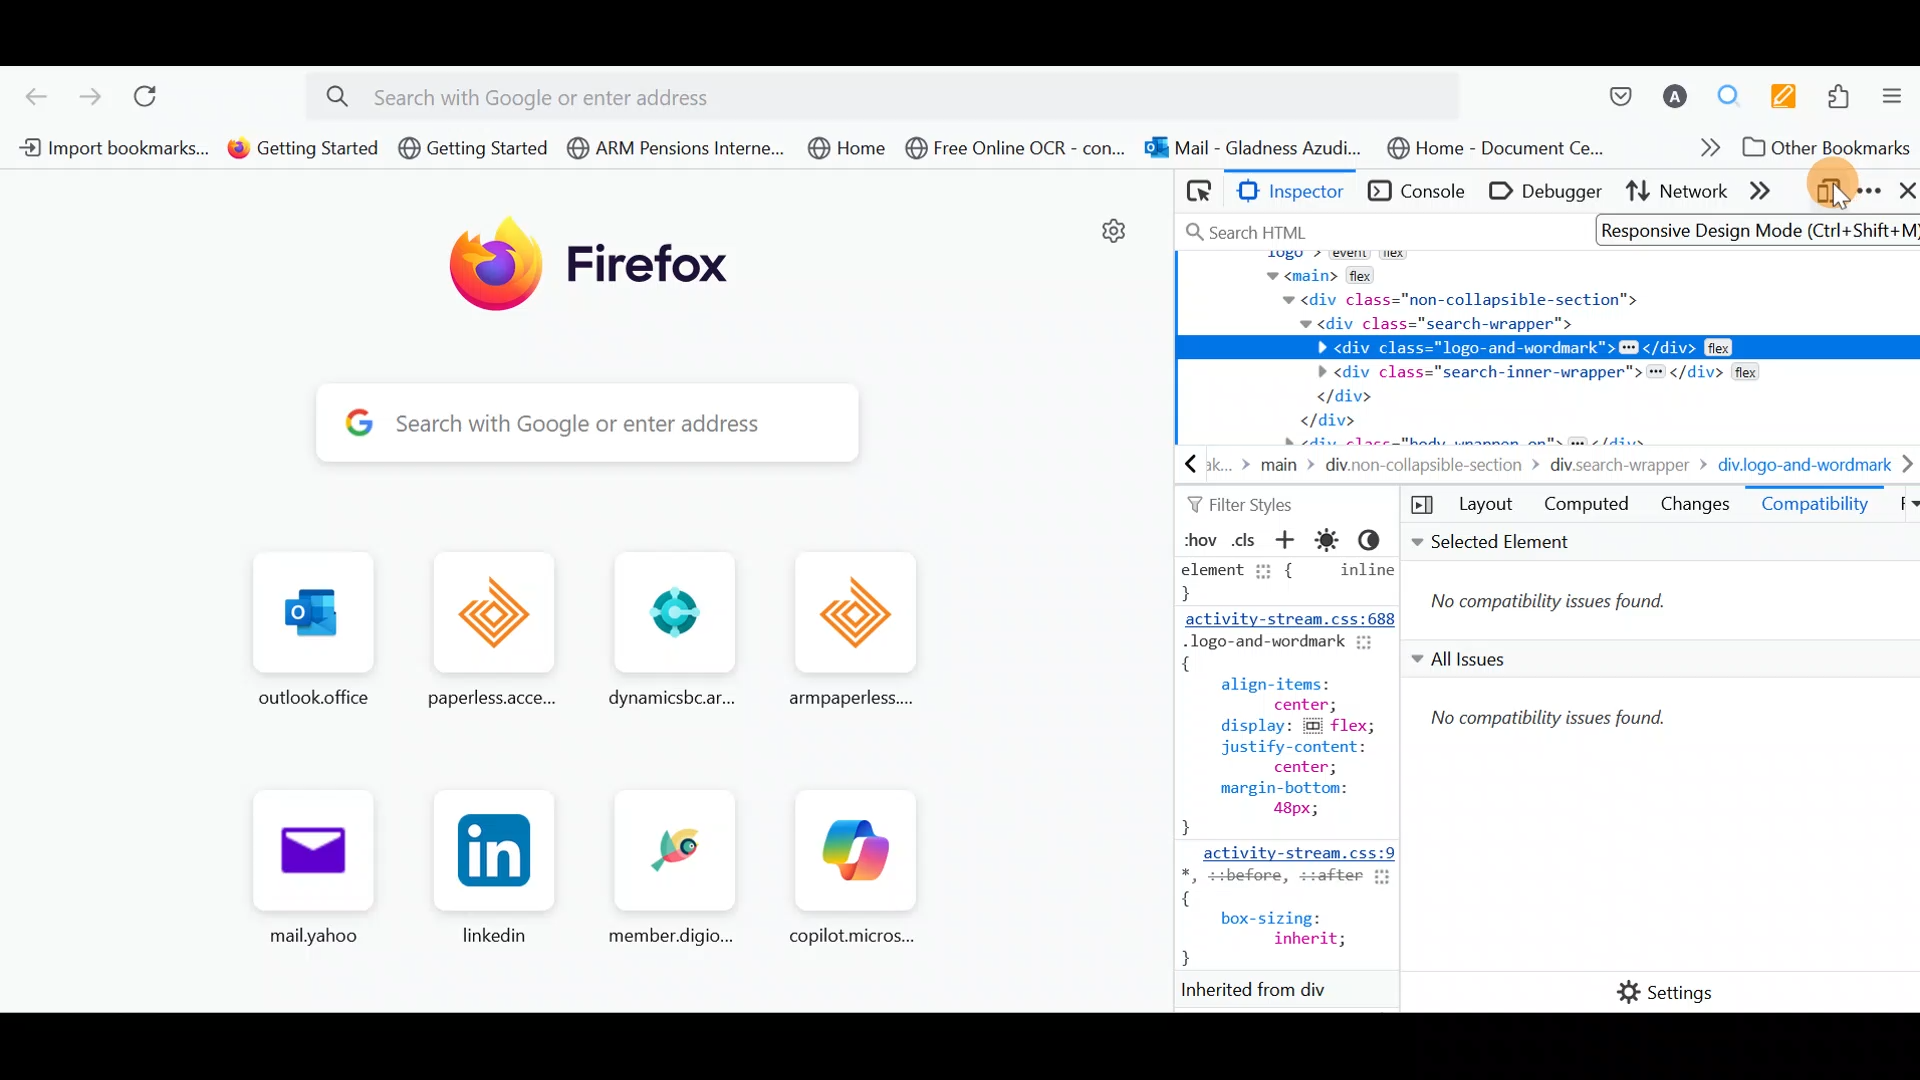  What do you see at coordinates (1659, 800) in the screenshot?
I see `All issues` at bounding box center [1659, 800].